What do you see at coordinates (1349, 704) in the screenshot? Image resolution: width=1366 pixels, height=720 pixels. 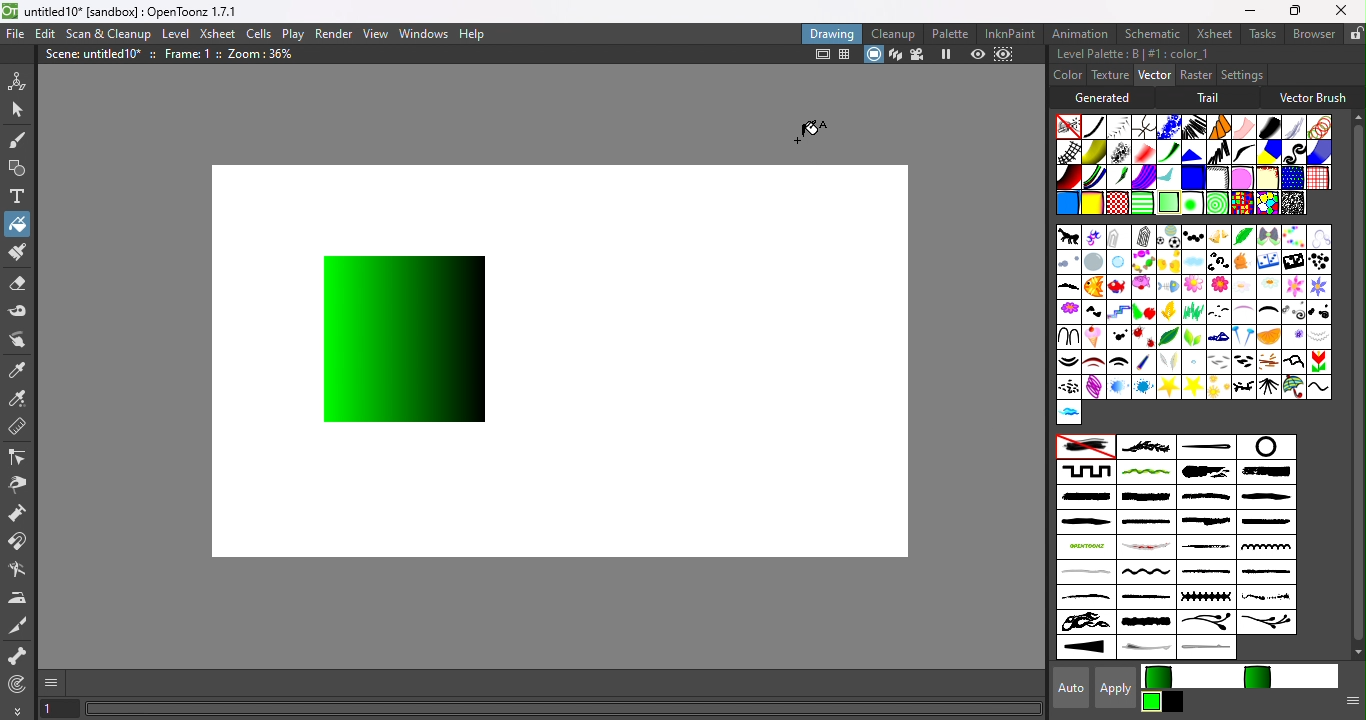 I see `Show or hide parts of the color page` at bounding box center [1349, 704].